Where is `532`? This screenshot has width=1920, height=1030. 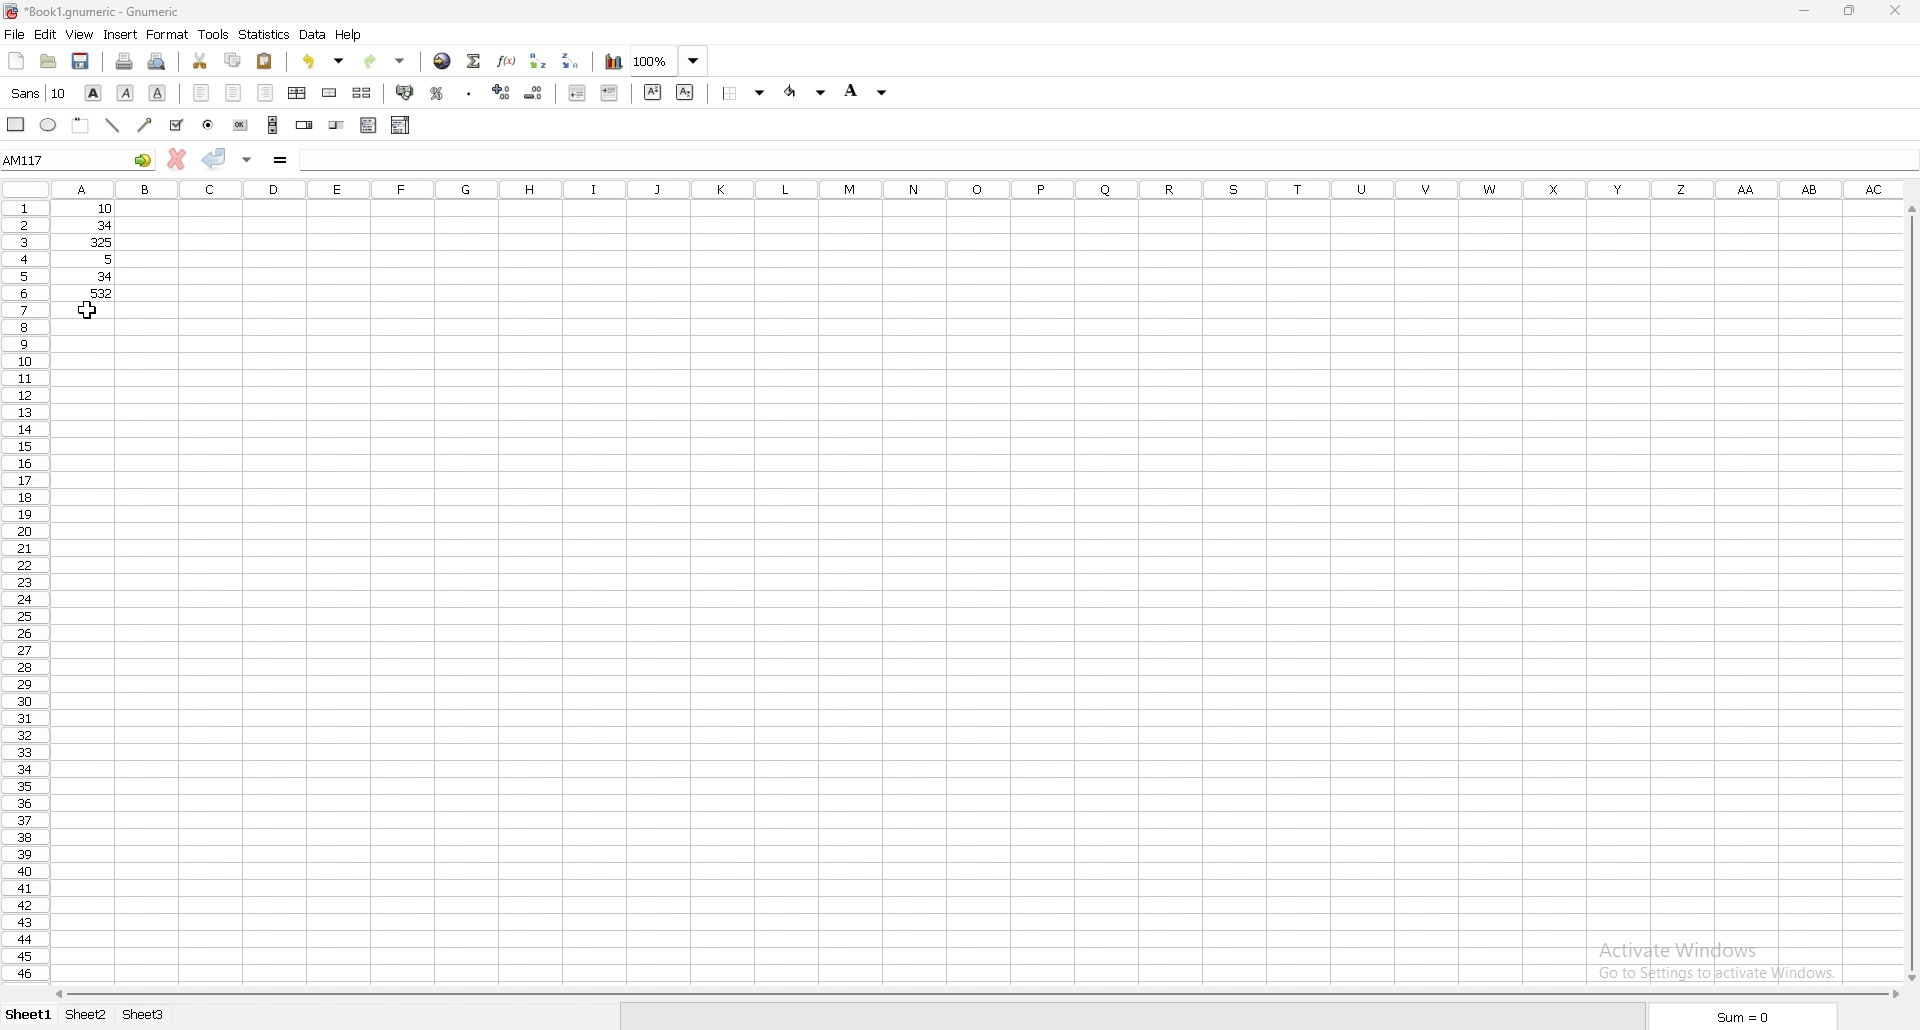
532 is located at coordinates (92, 294).